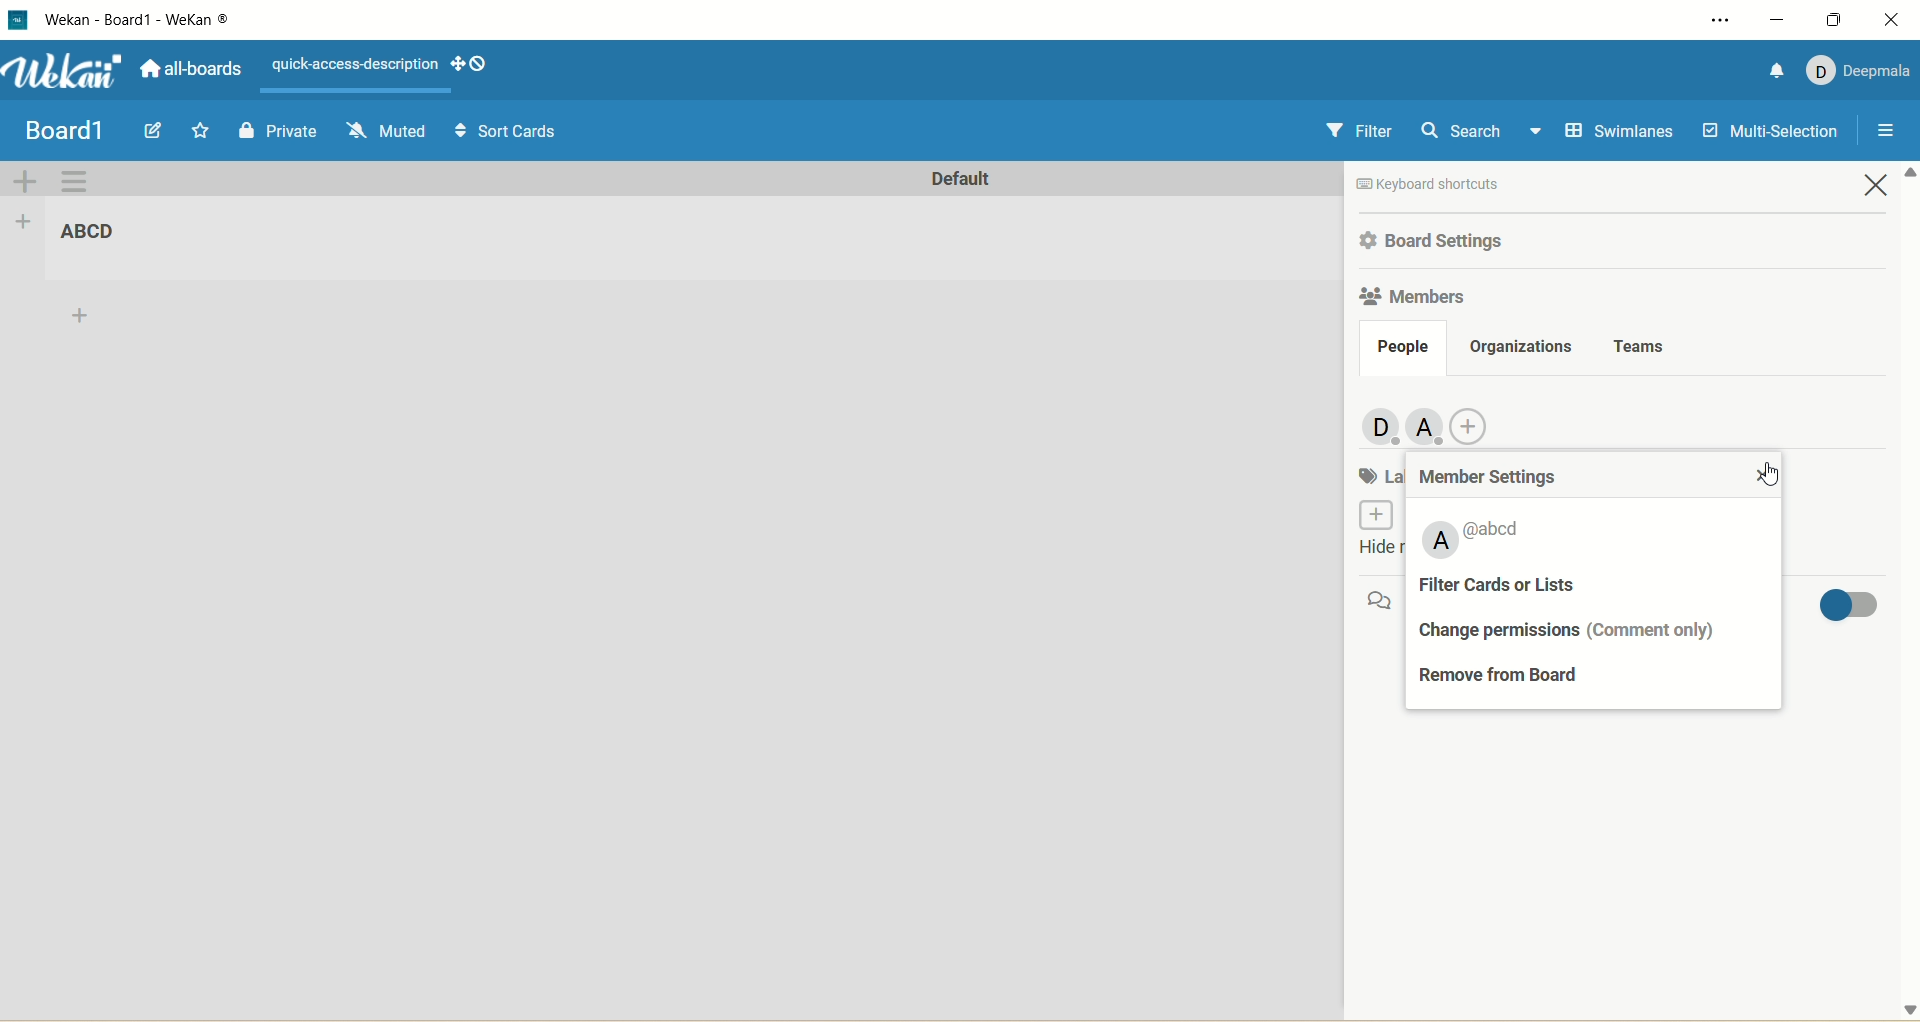 The width and height of the screenshot is (1920, 1022). I want to click on people, so click(1402, 348).